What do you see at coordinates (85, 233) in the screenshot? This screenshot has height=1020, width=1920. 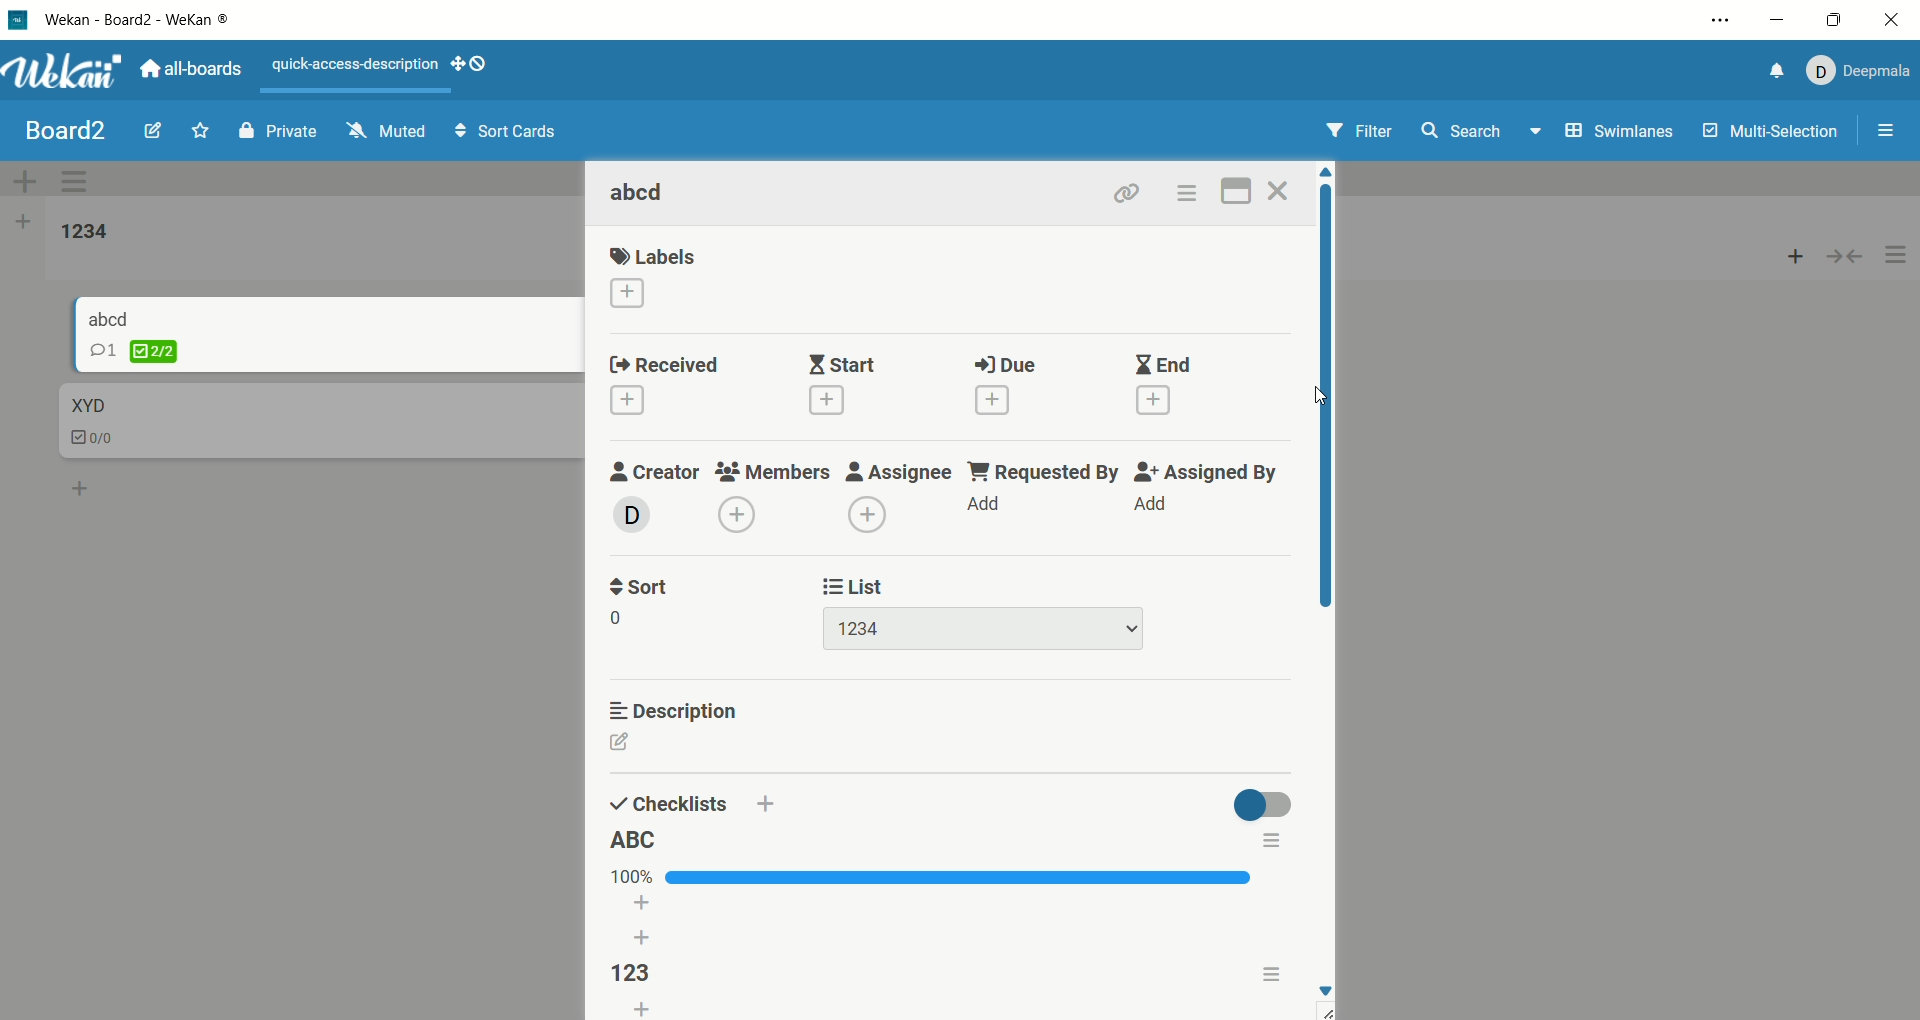 I see `list title` at bounding box center [85, 233].